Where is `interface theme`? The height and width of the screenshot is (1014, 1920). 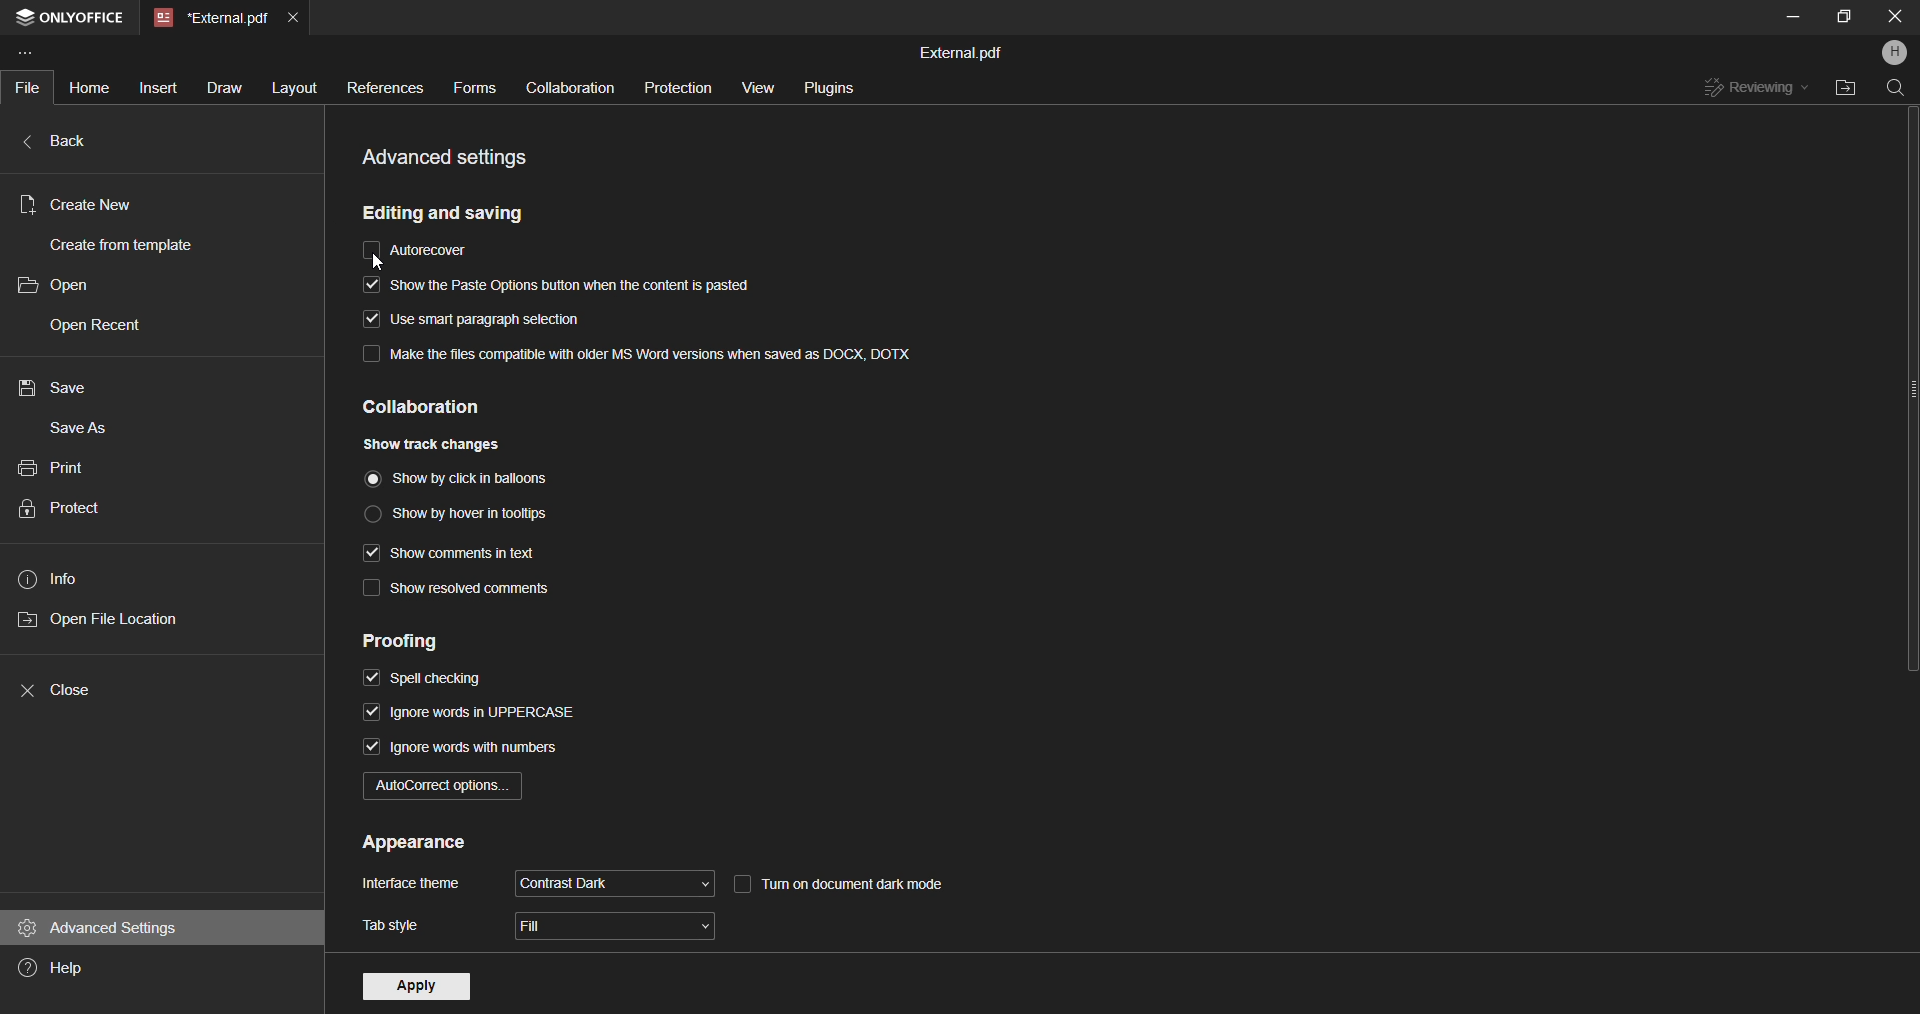 interface theme is located at coordinates (413, 885).